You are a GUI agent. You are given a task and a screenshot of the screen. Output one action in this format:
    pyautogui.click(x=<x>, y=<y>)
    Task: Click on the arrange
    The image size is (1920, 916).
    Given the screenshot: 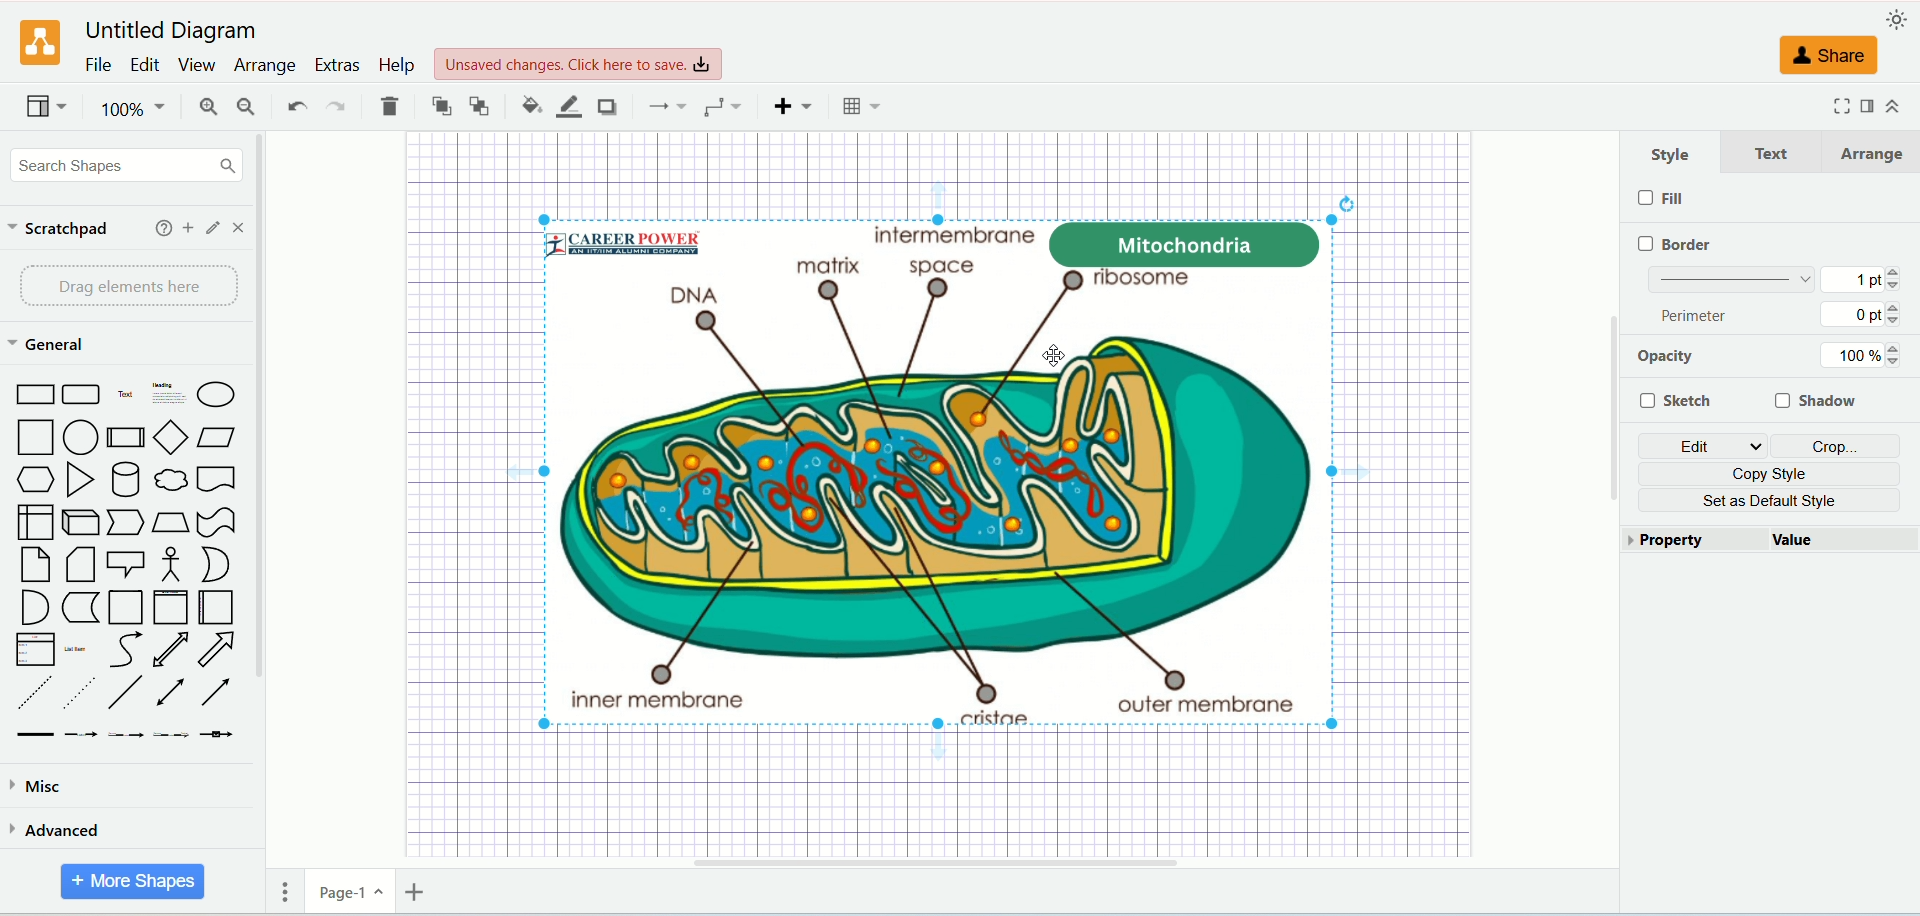 What is the action you would take?
    pyautogui.click(x=1880, y=150)
    